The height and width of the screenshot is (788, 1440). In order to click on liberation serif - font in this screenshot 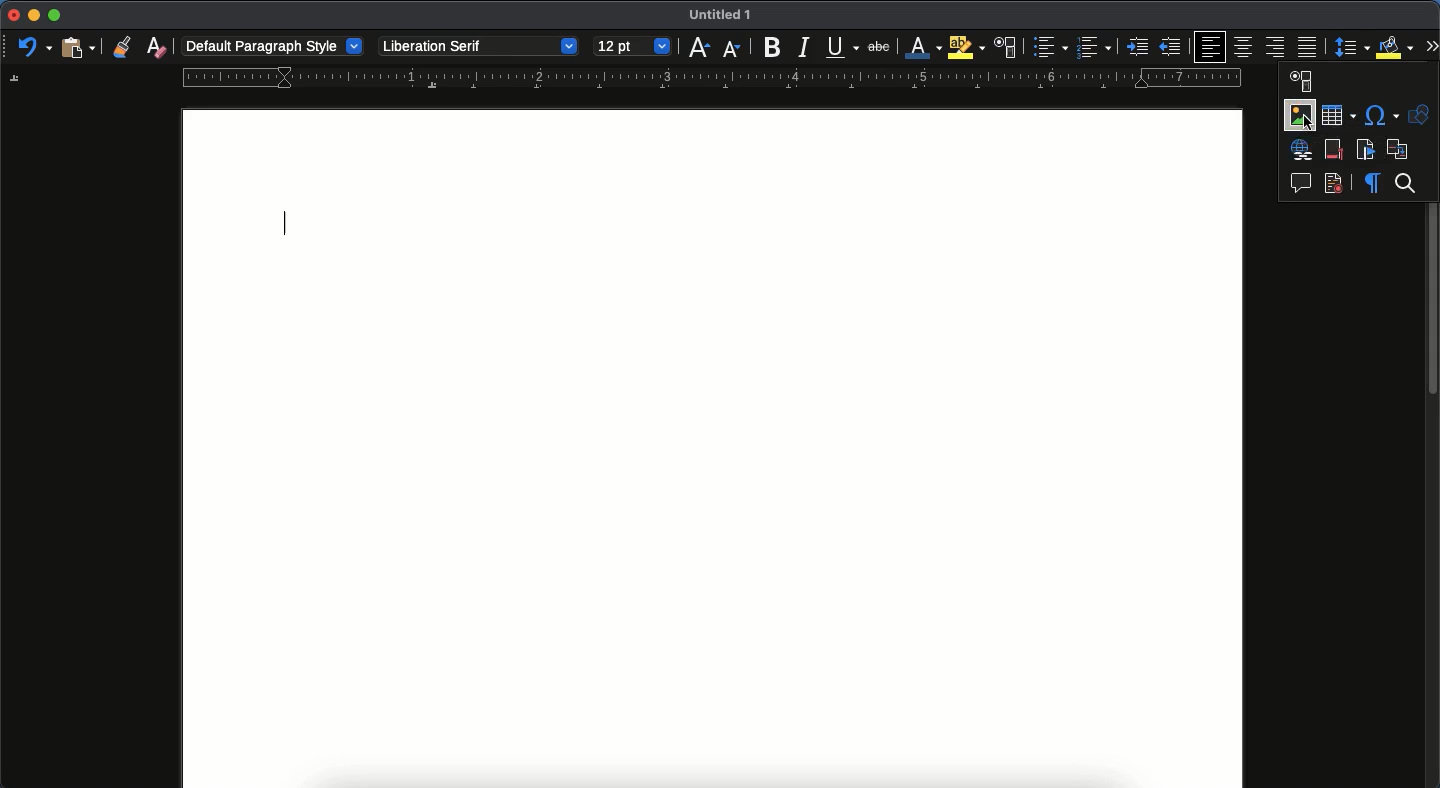, I will do `click(477, 44)`.